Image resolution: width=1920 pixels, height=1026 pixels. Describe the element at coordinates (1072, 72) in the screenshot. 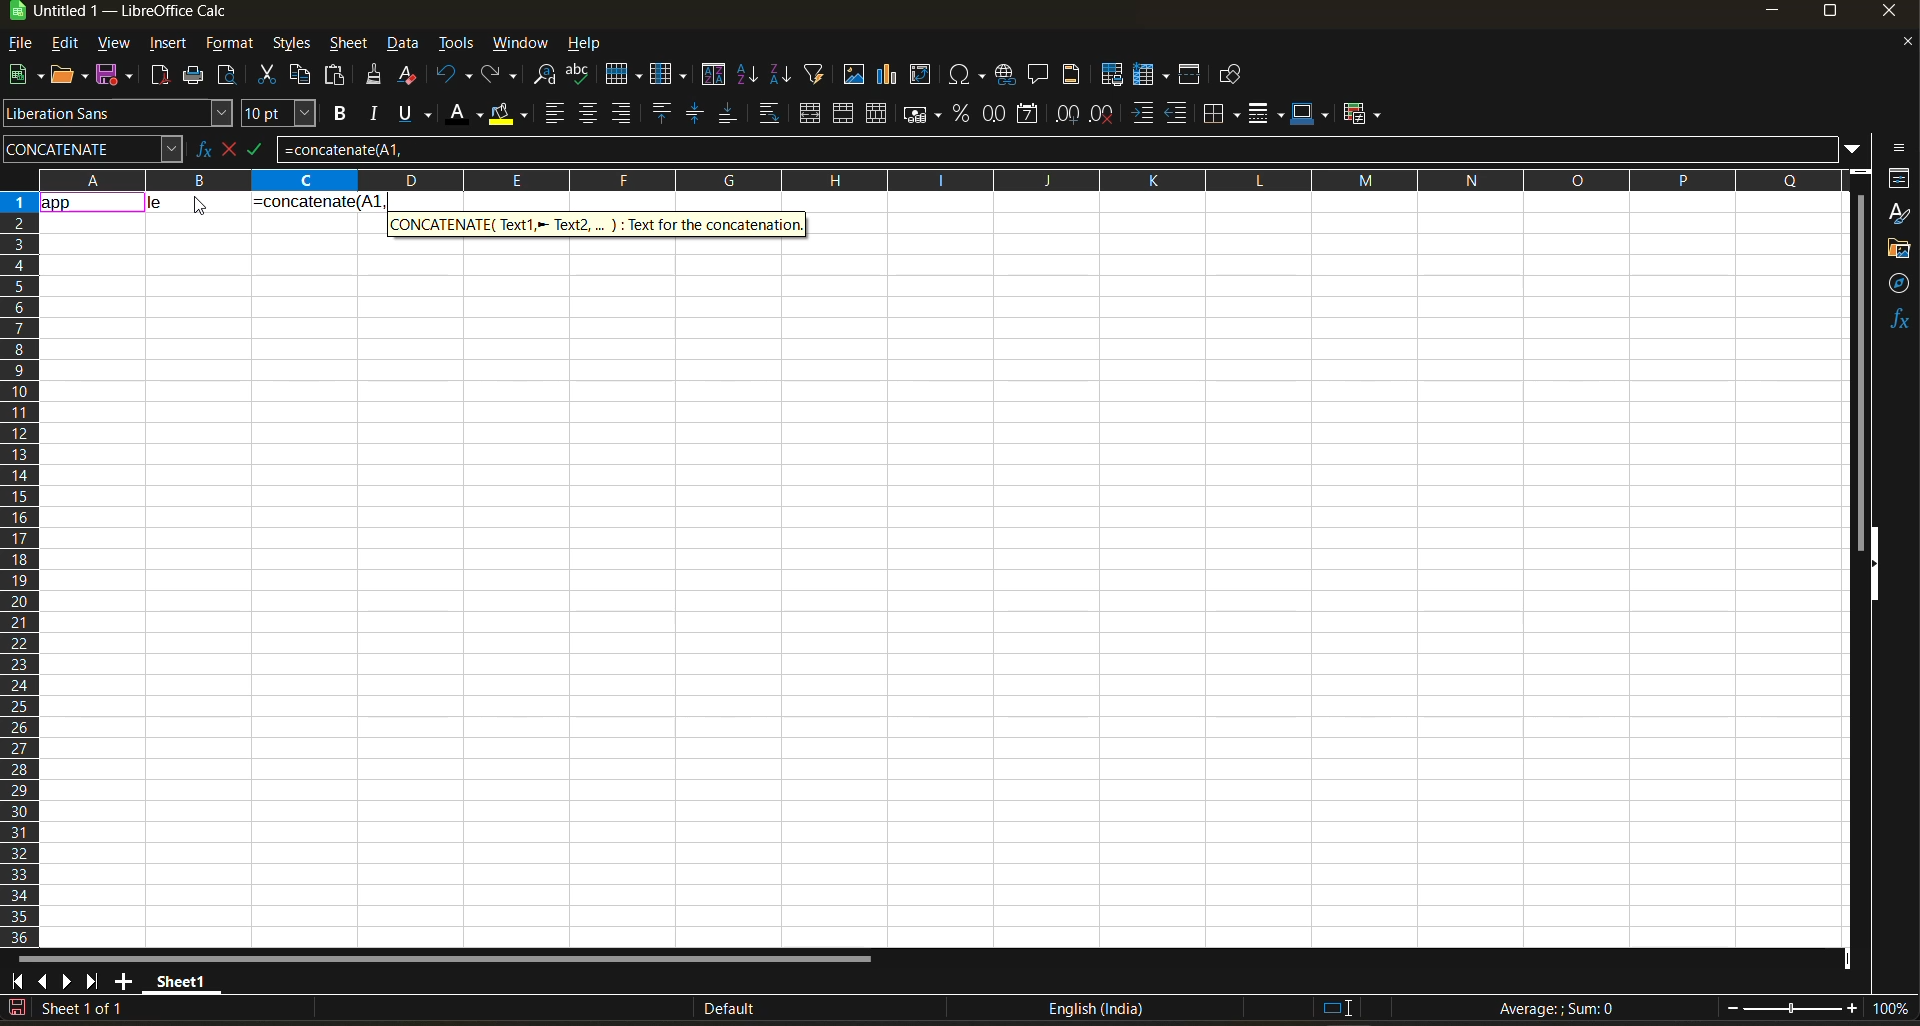

I see `headers and footers` at that location.